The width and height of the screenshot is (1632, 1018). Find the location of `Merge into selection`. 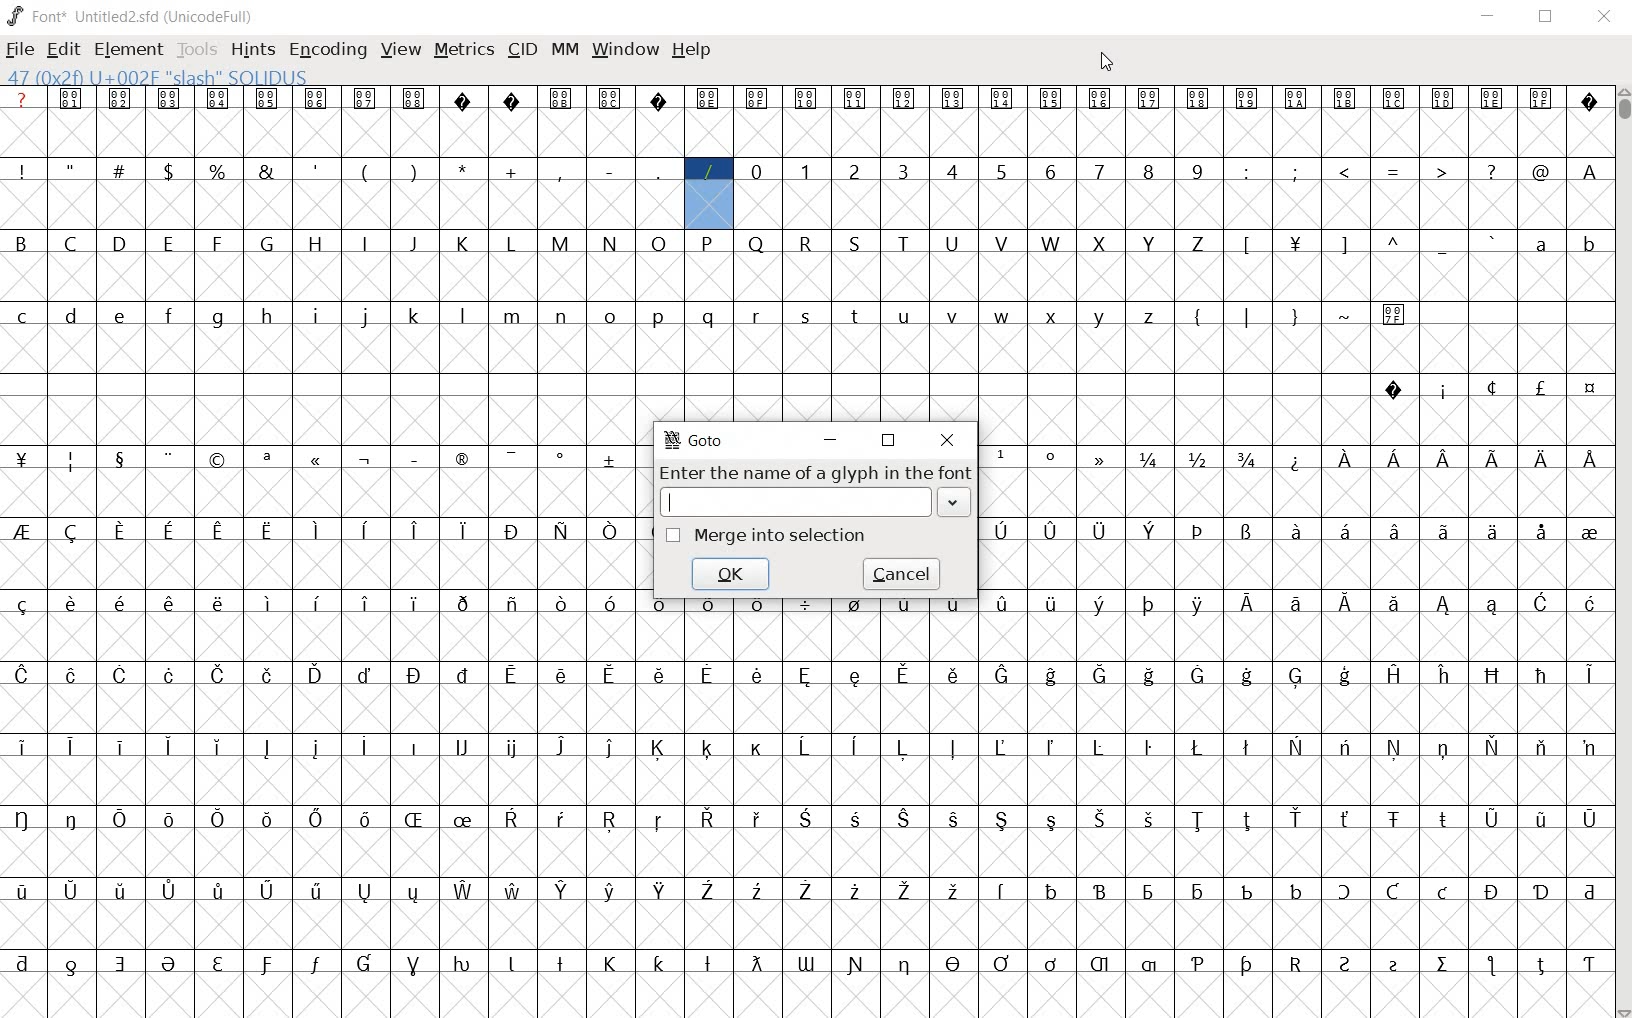

Merge into selection is located at coordinates (783, 536).